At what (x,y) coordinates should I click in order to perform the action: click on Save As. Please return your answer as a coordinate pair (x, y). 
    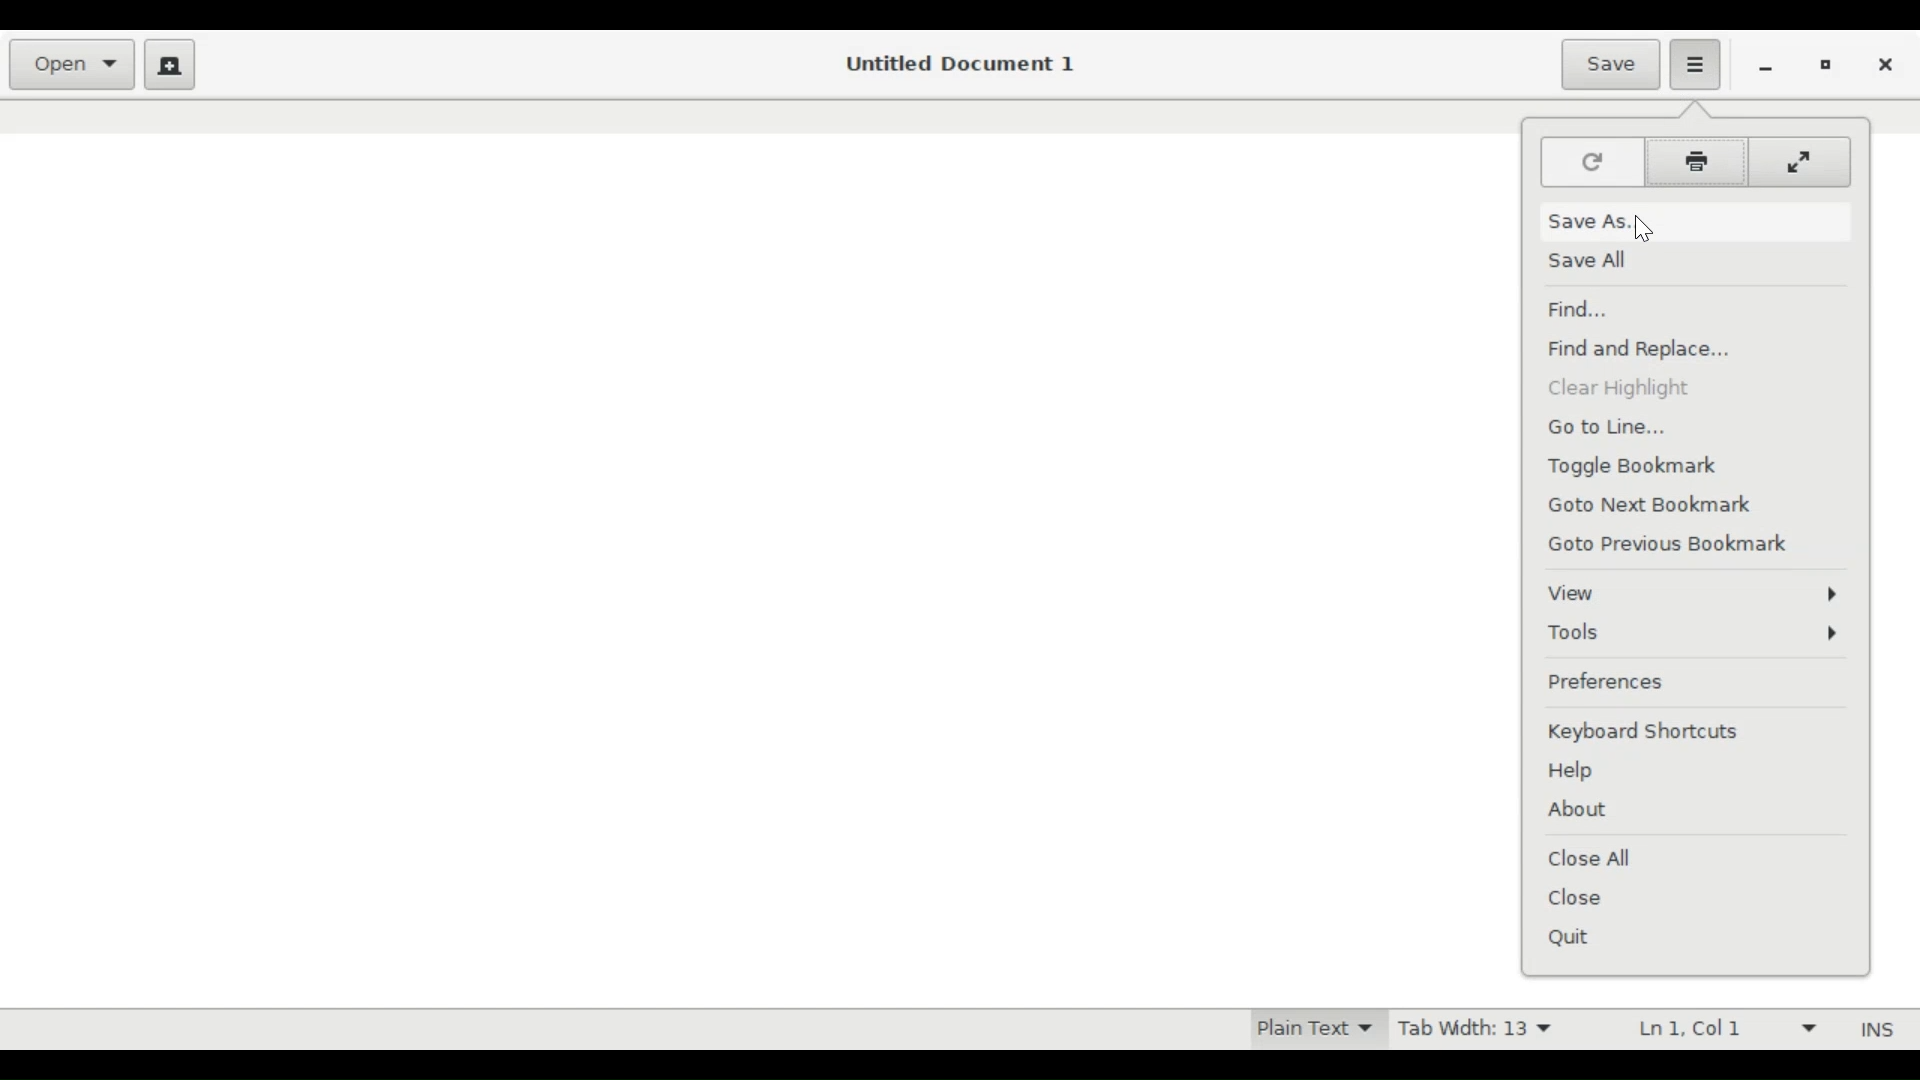
    Looking at the image, I should click on (1588, 219).